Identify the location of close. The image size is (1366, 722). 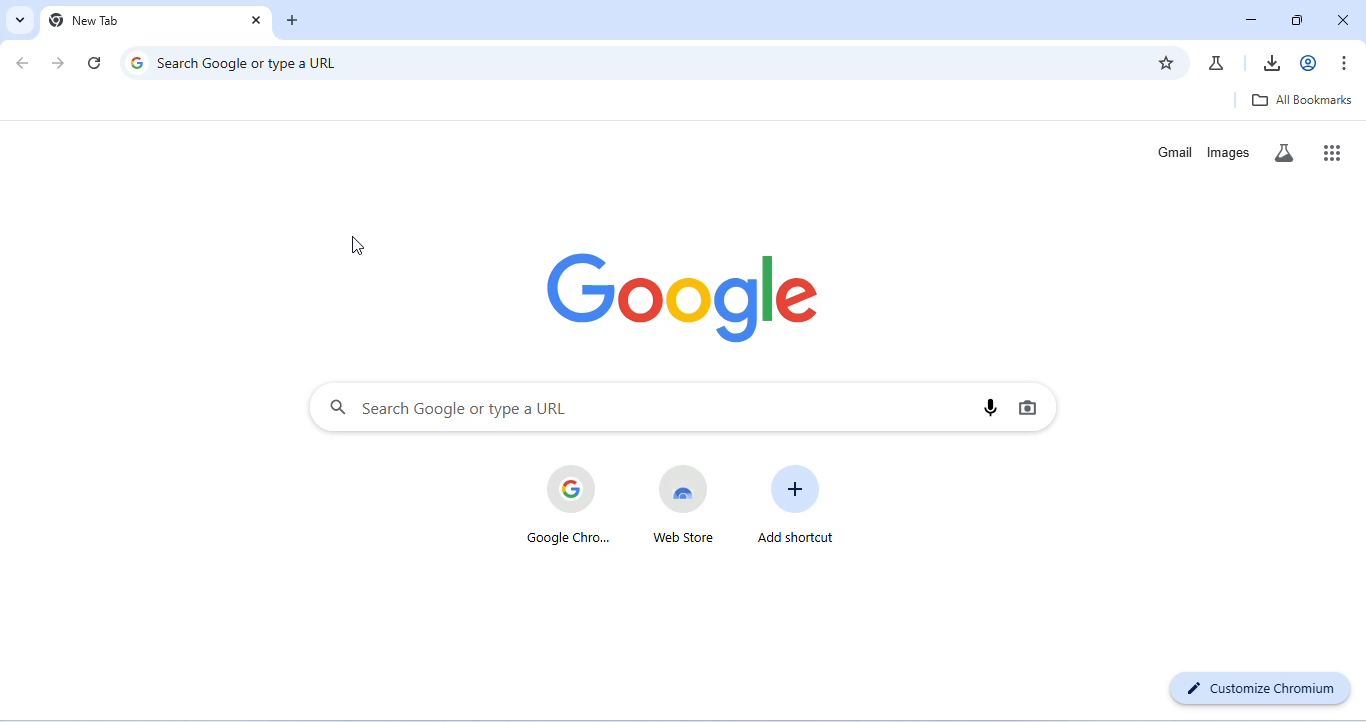
(1342, 21).